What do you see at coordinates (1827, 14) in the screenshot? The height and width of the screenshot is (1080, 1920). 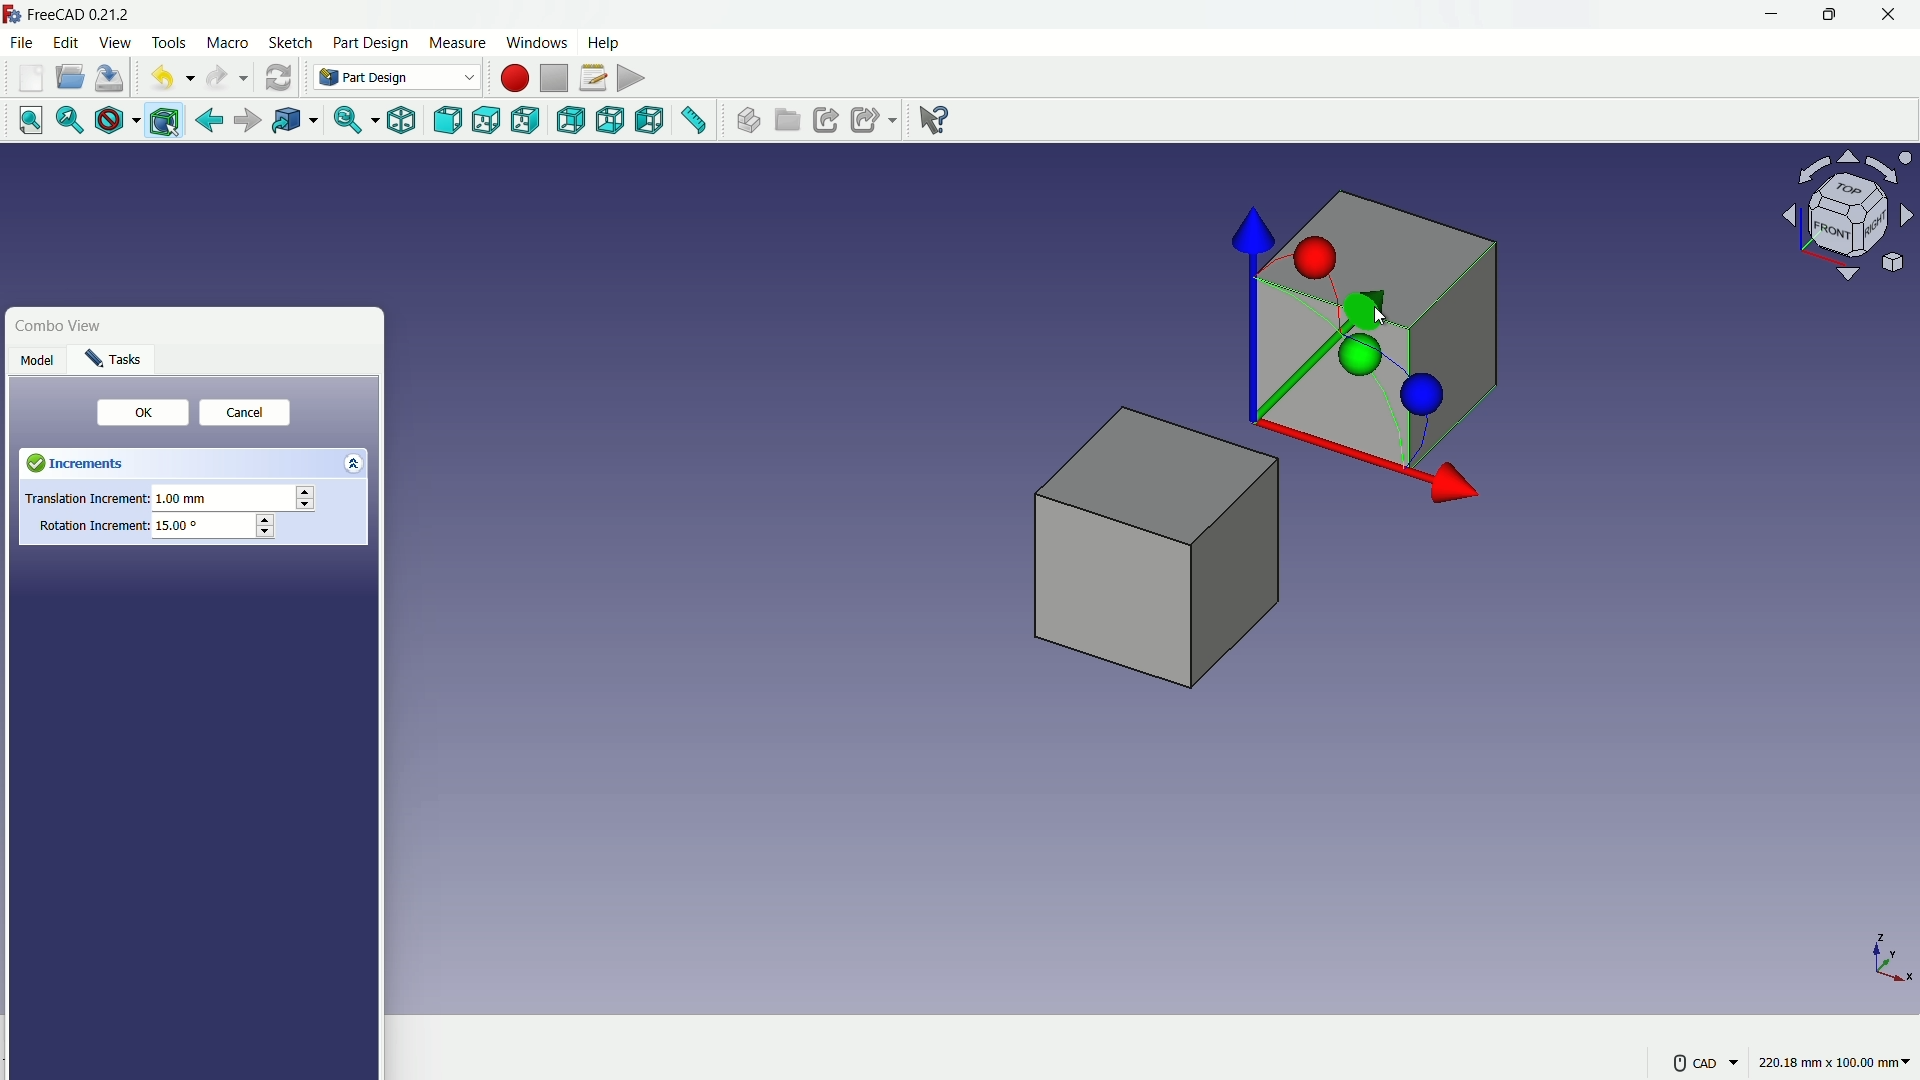 I see `maximize or restore` at bounding box center [1827, 14].